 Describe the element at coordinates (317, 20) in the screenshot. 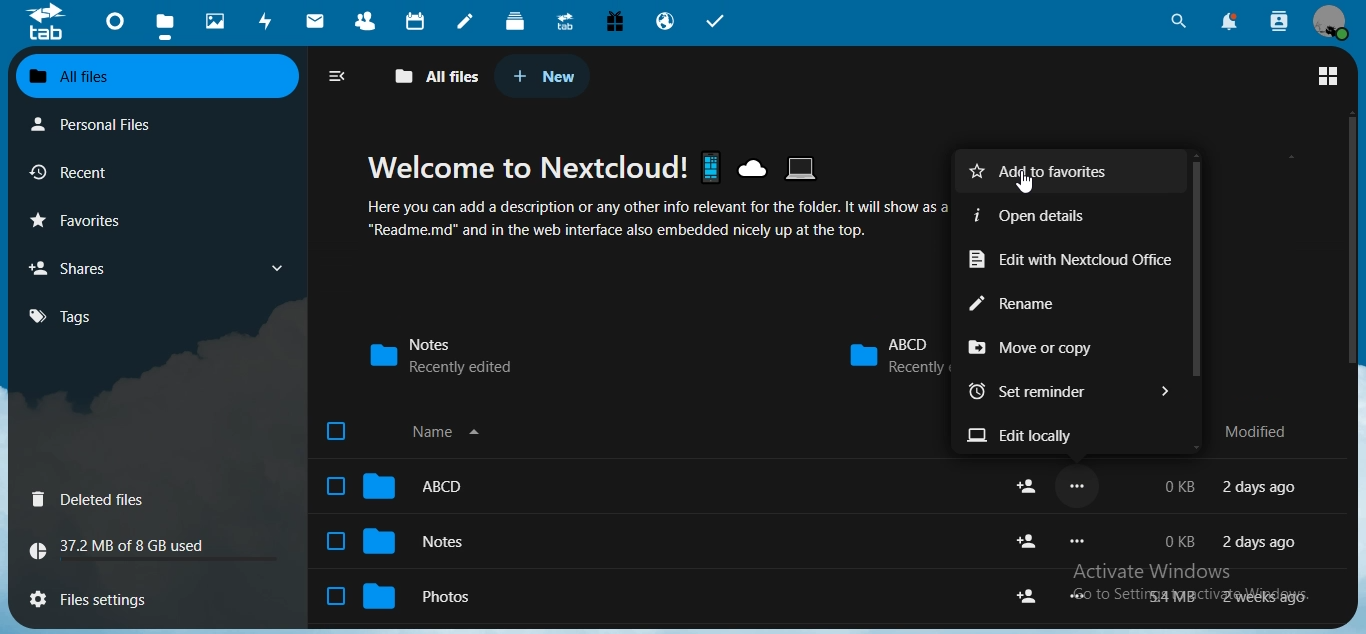

I see `mail` at that location.